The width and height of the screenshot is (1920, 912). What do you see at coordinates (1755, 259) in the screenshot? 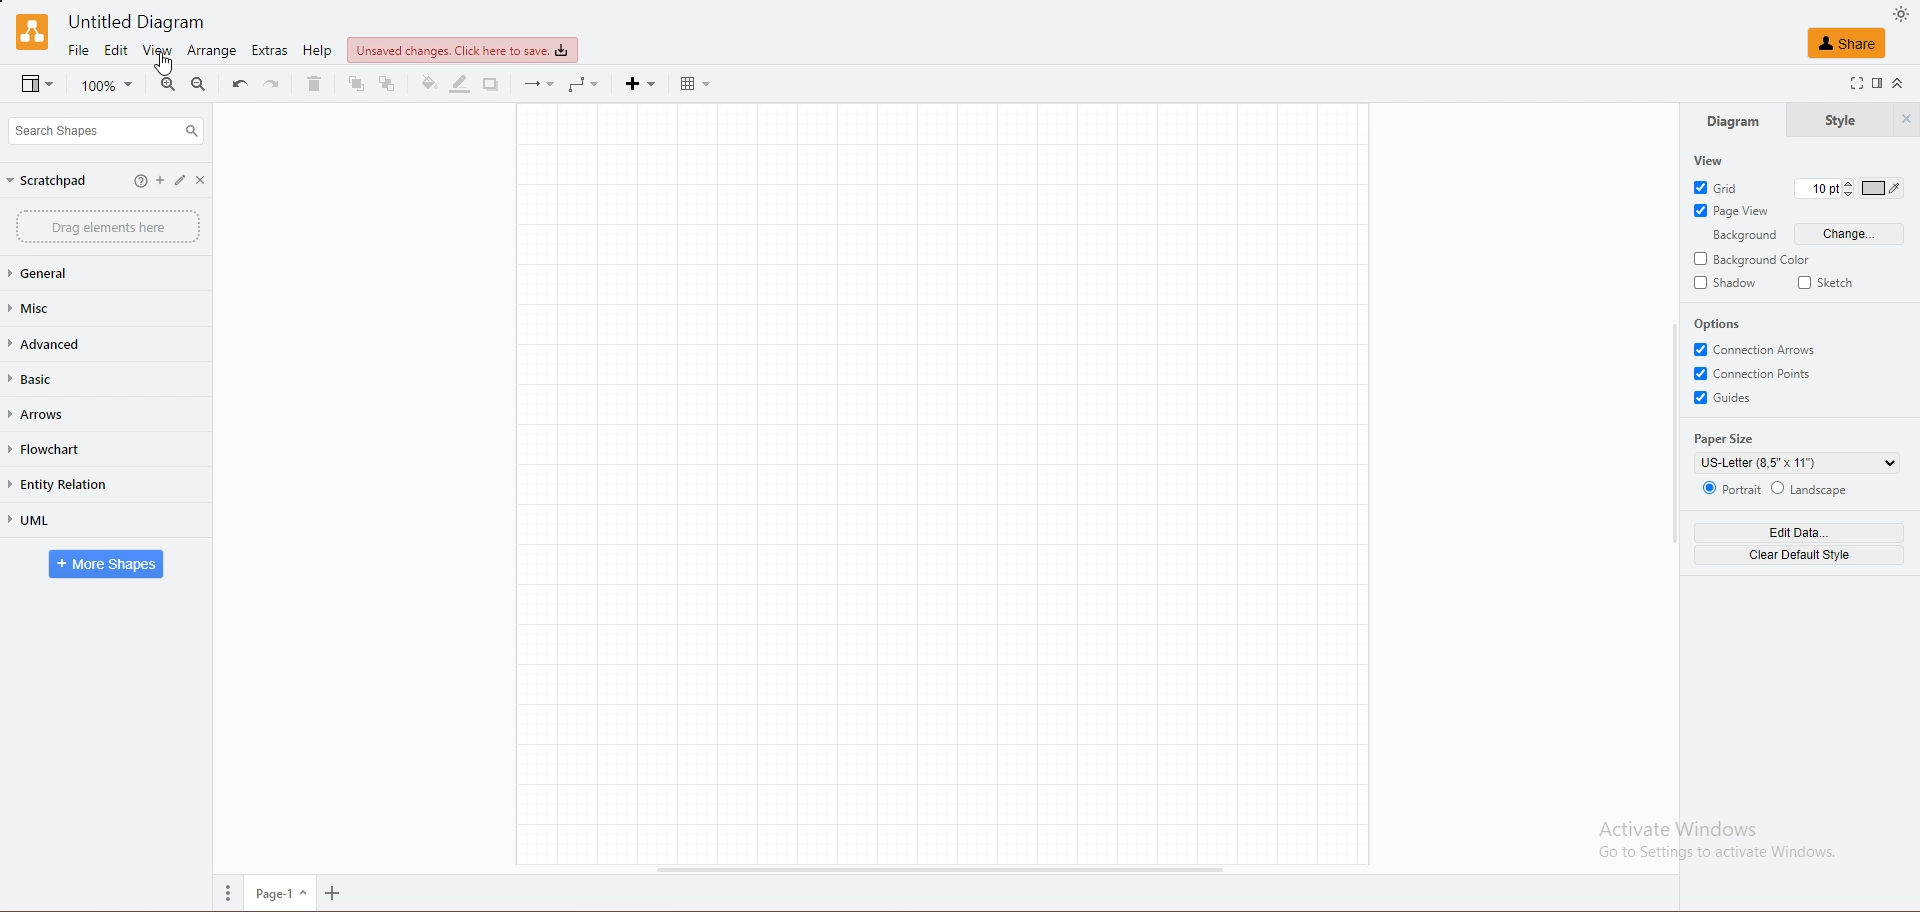
I see `background color` at bounding box center [1755, 259].